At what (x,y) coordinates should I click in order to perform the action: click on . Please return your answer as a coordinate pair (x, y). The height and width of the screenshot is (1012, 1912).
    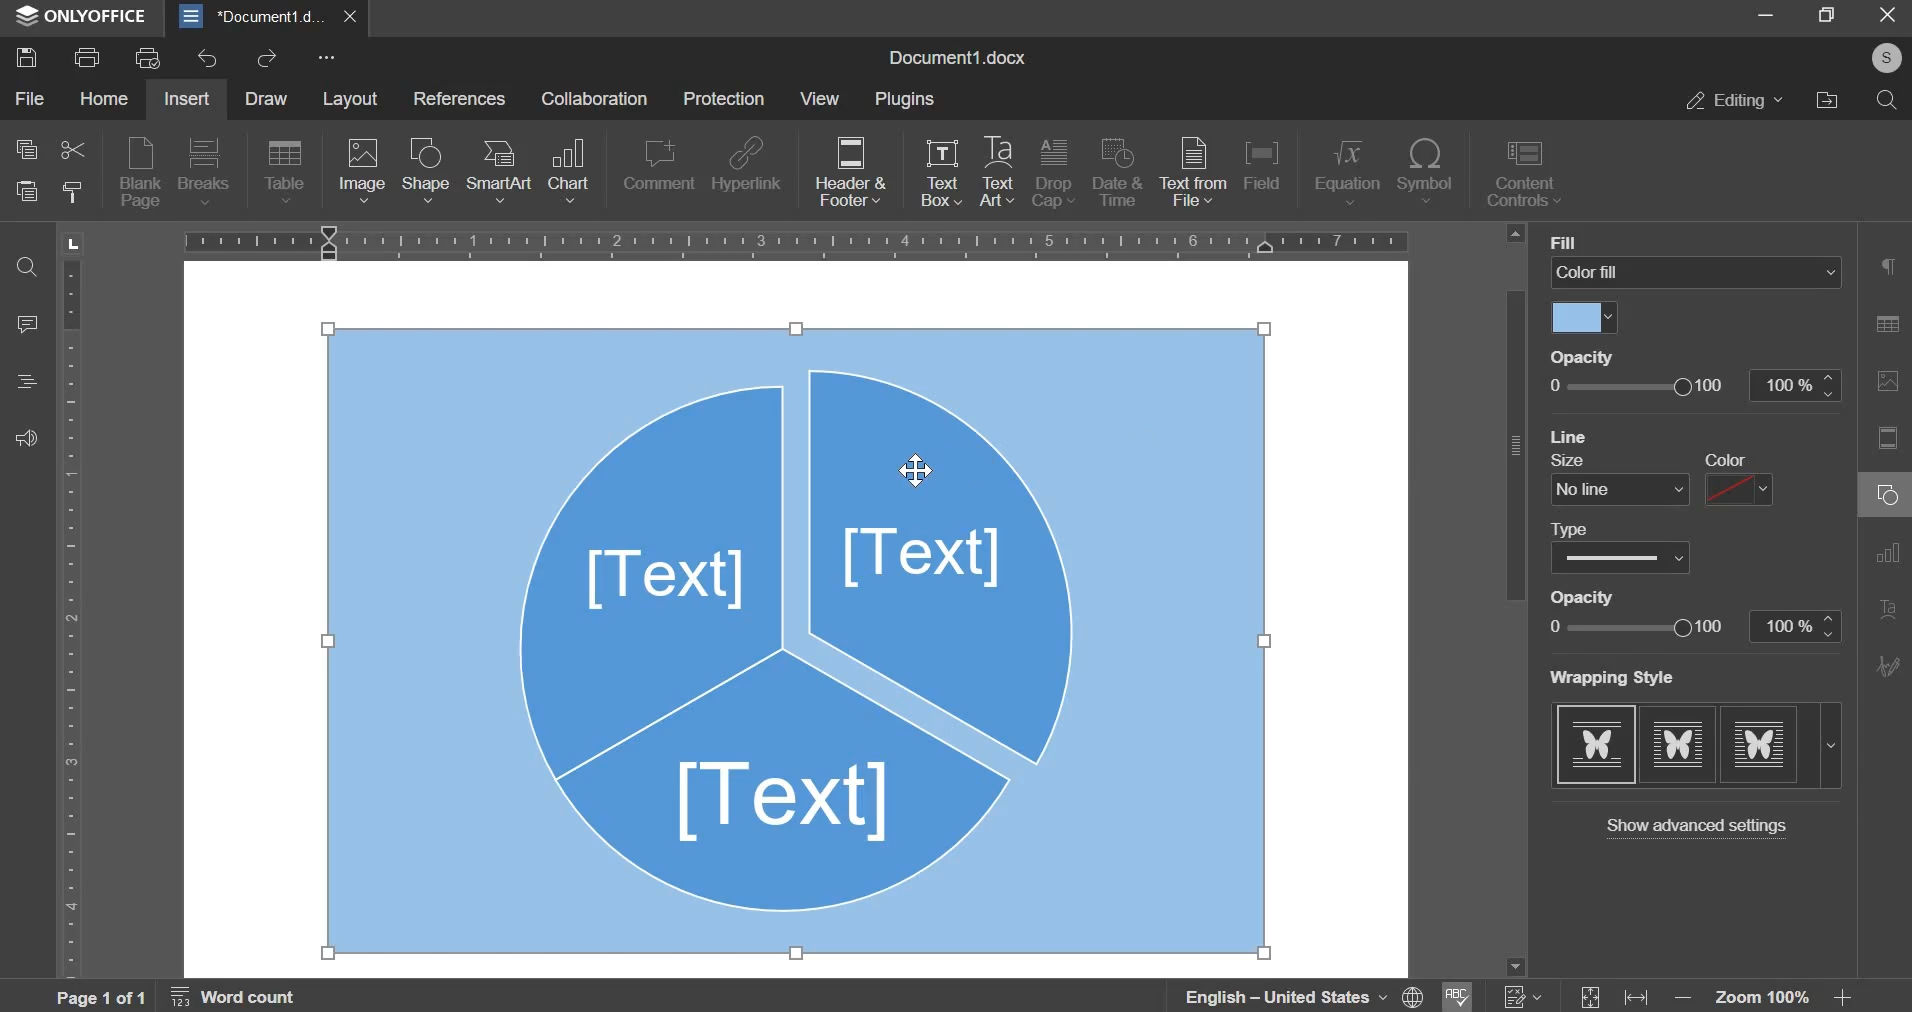
    Looking at the image, I should click on (1578, 526).